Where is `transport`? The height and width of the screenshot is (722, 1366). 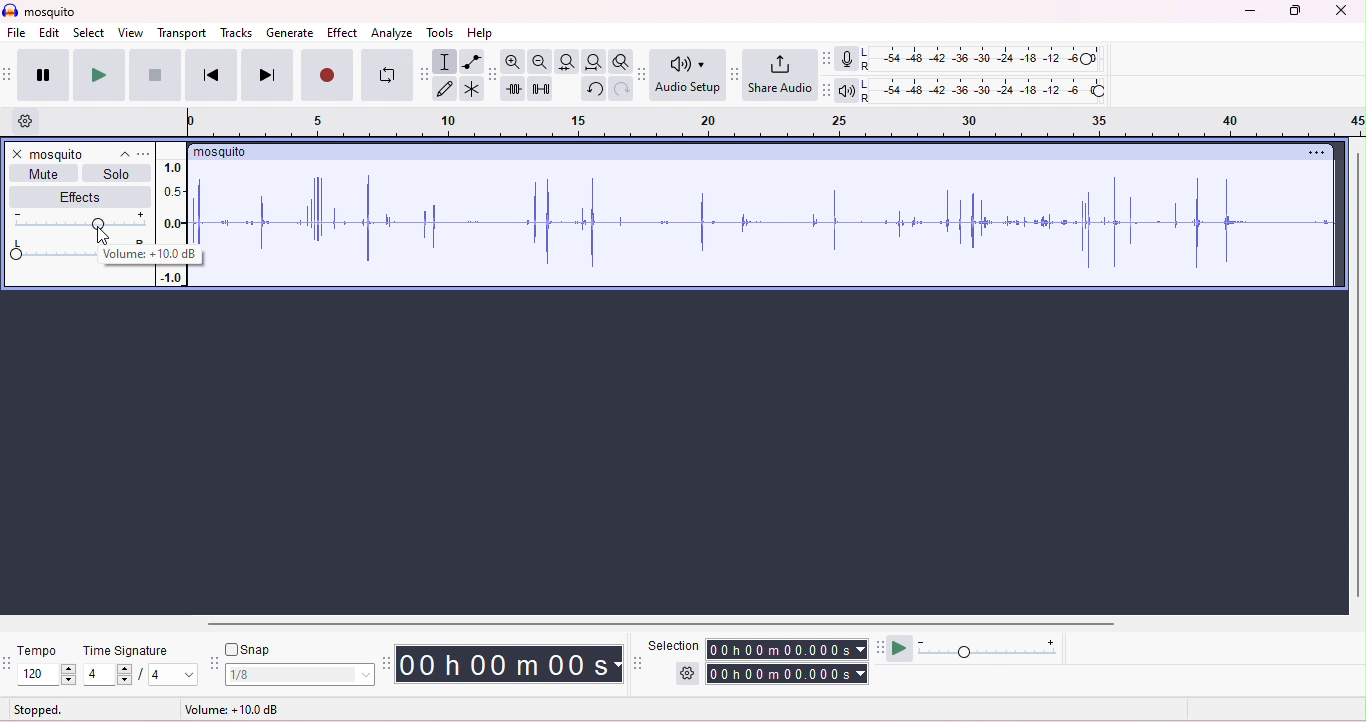 transport is located at coordinates (184, 34).